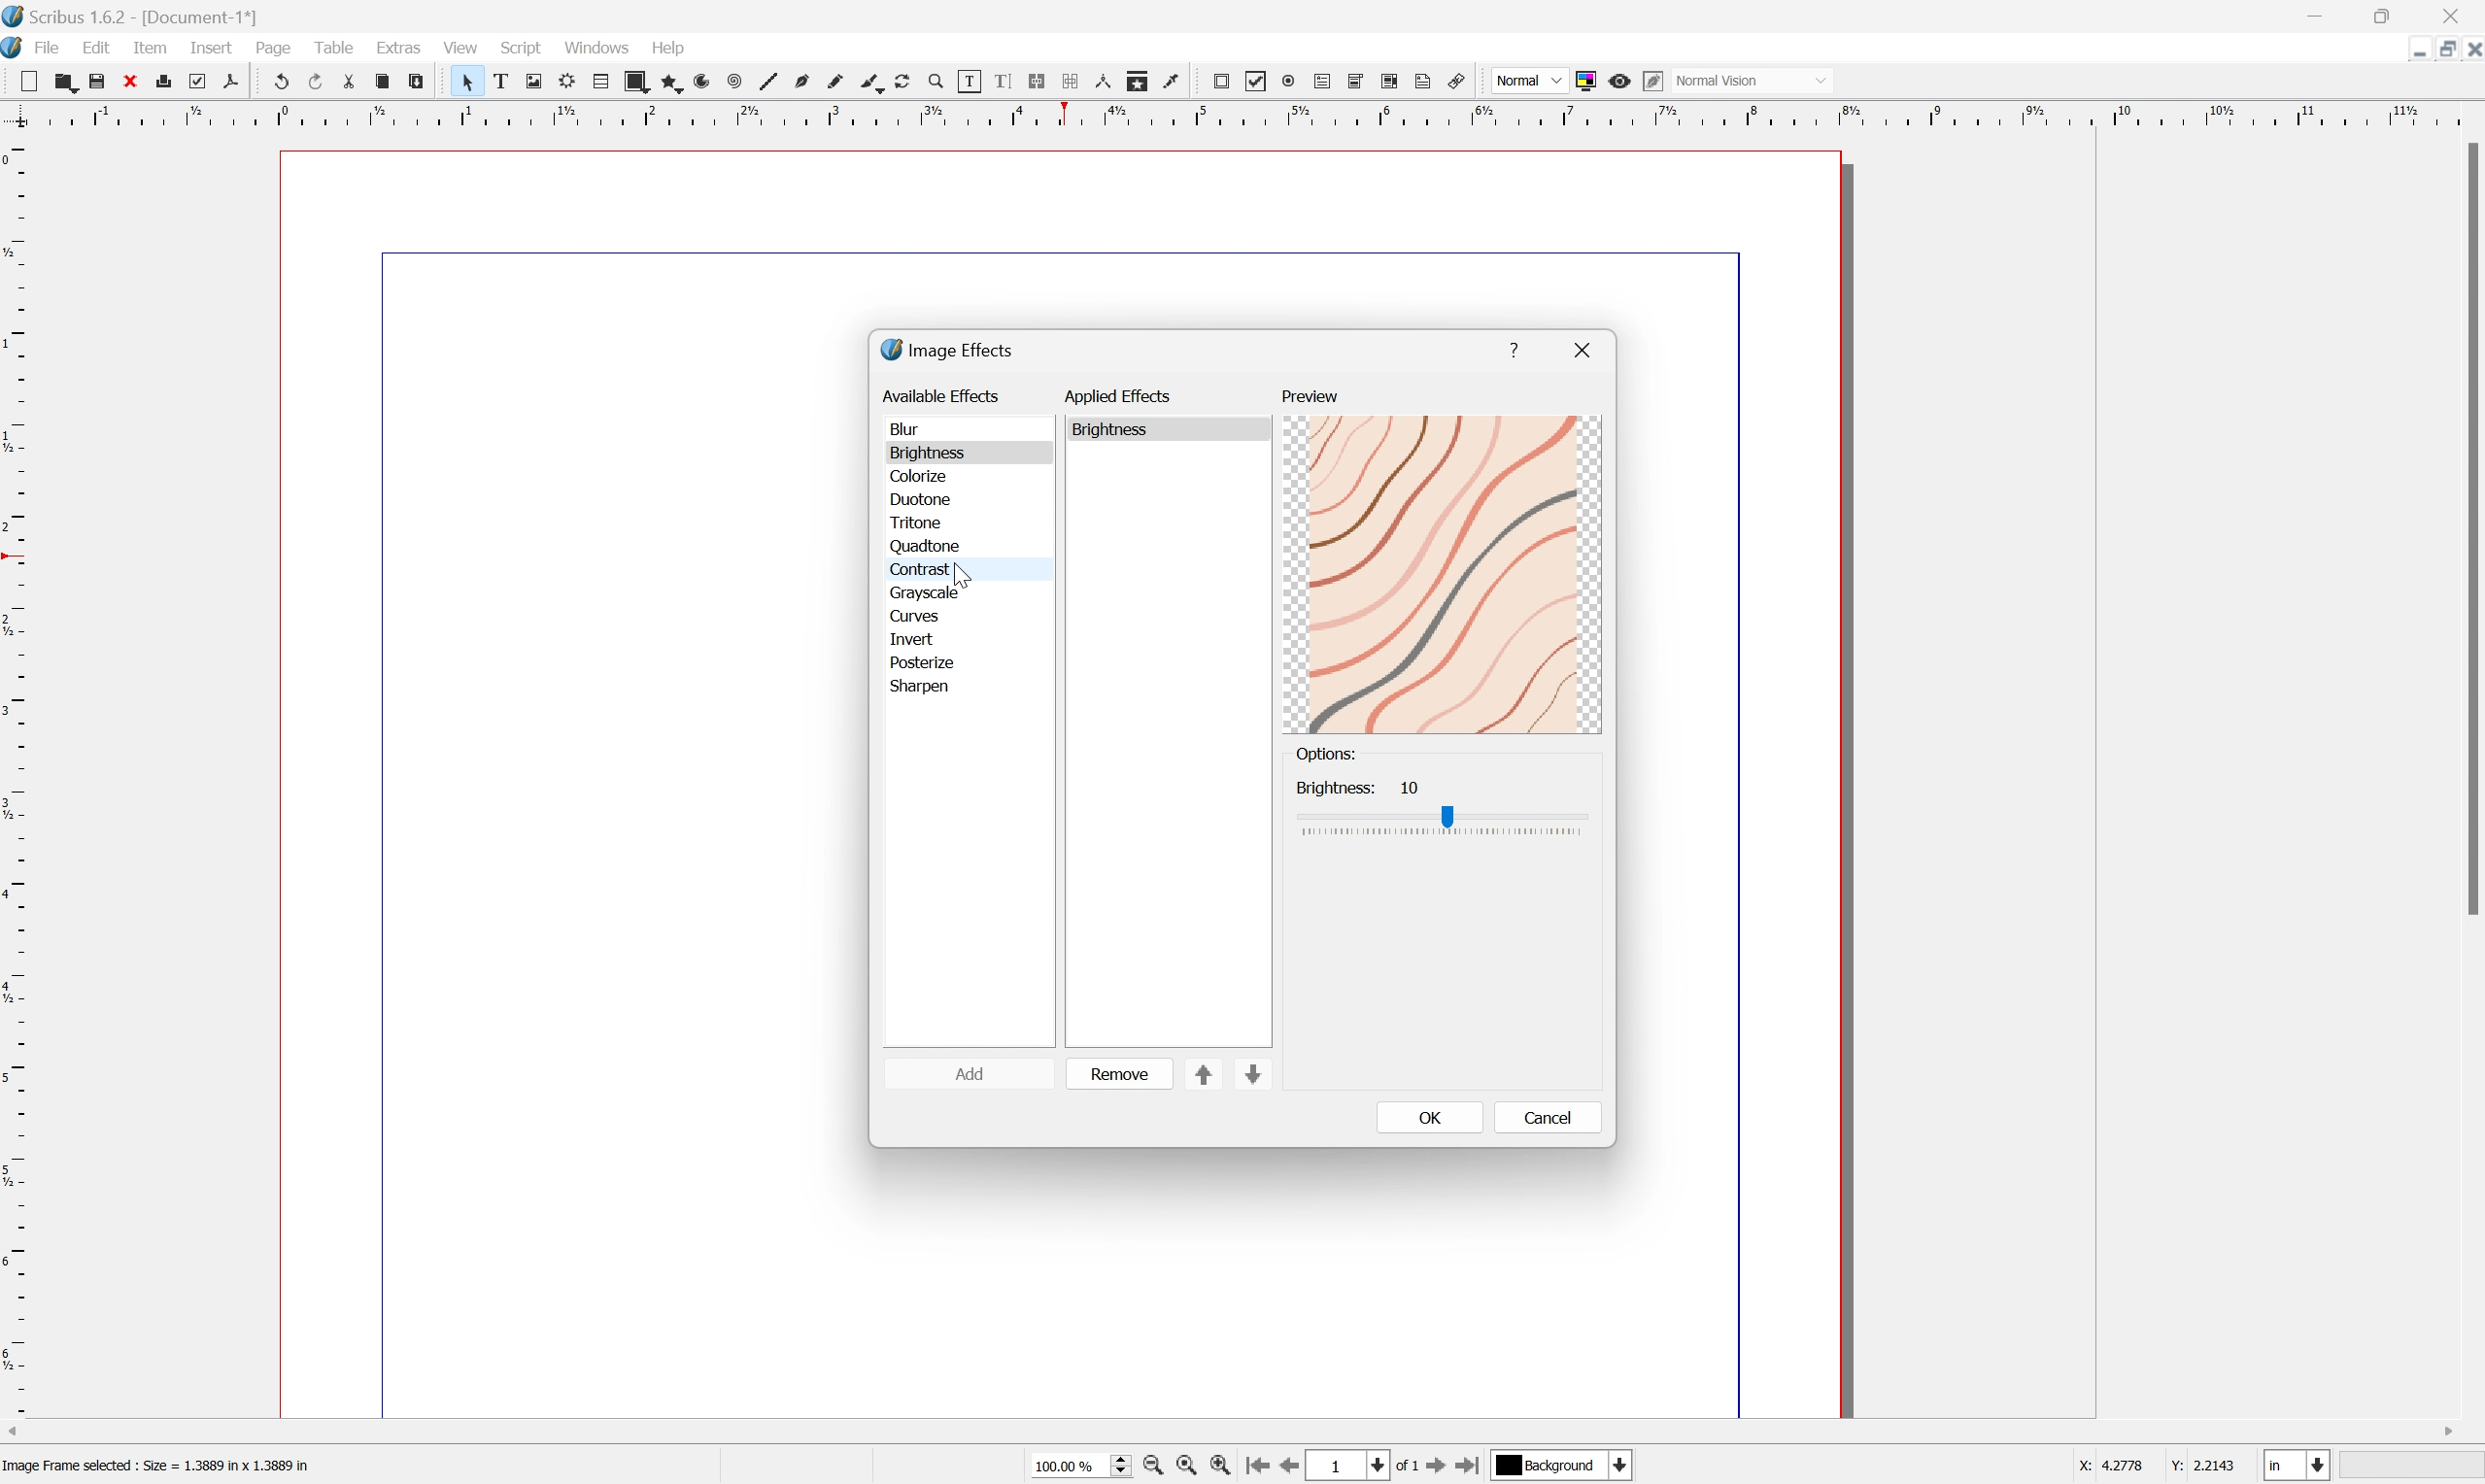 Image resolution: width=2485 pixels, height=1484 pixels. What do you see at coordinates (2417, 54) in the screenshot?
I see `Restore Down` at bounding box center [2417, 54].